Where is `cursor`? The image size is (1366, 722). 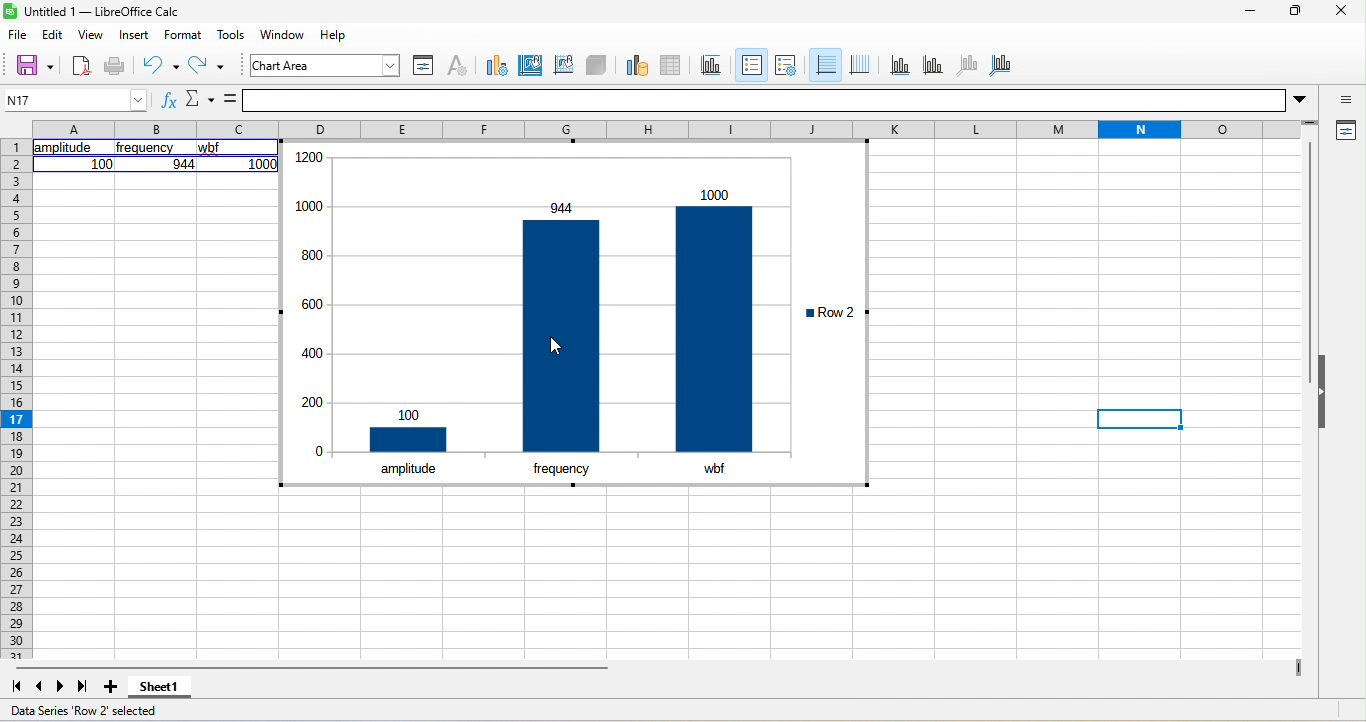 cursor is located at coordinates (563, 337).